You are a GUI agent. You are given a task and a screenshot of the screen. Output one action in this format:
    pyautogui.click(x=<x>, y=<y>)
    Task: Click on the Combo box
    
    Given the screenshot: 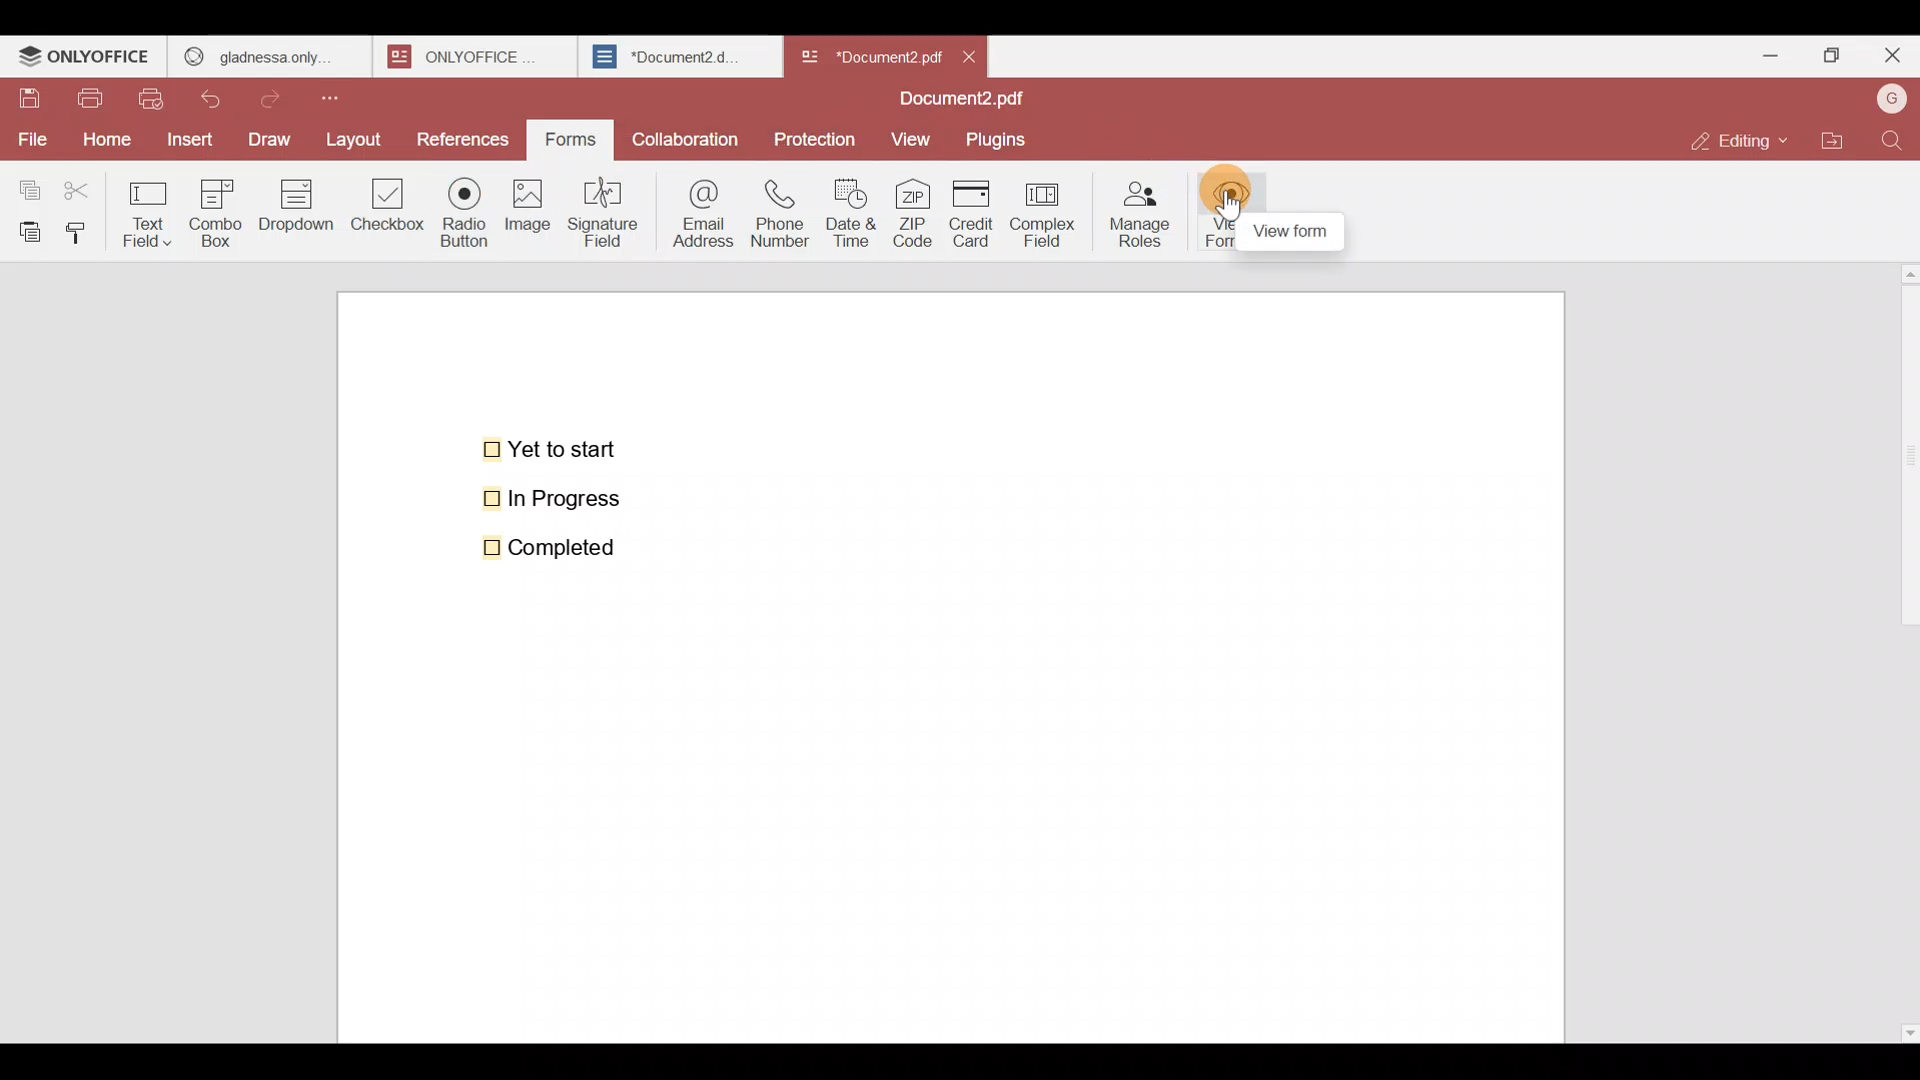 What is the action you would take?
    pyautogui.click(x=215, y=210)
    